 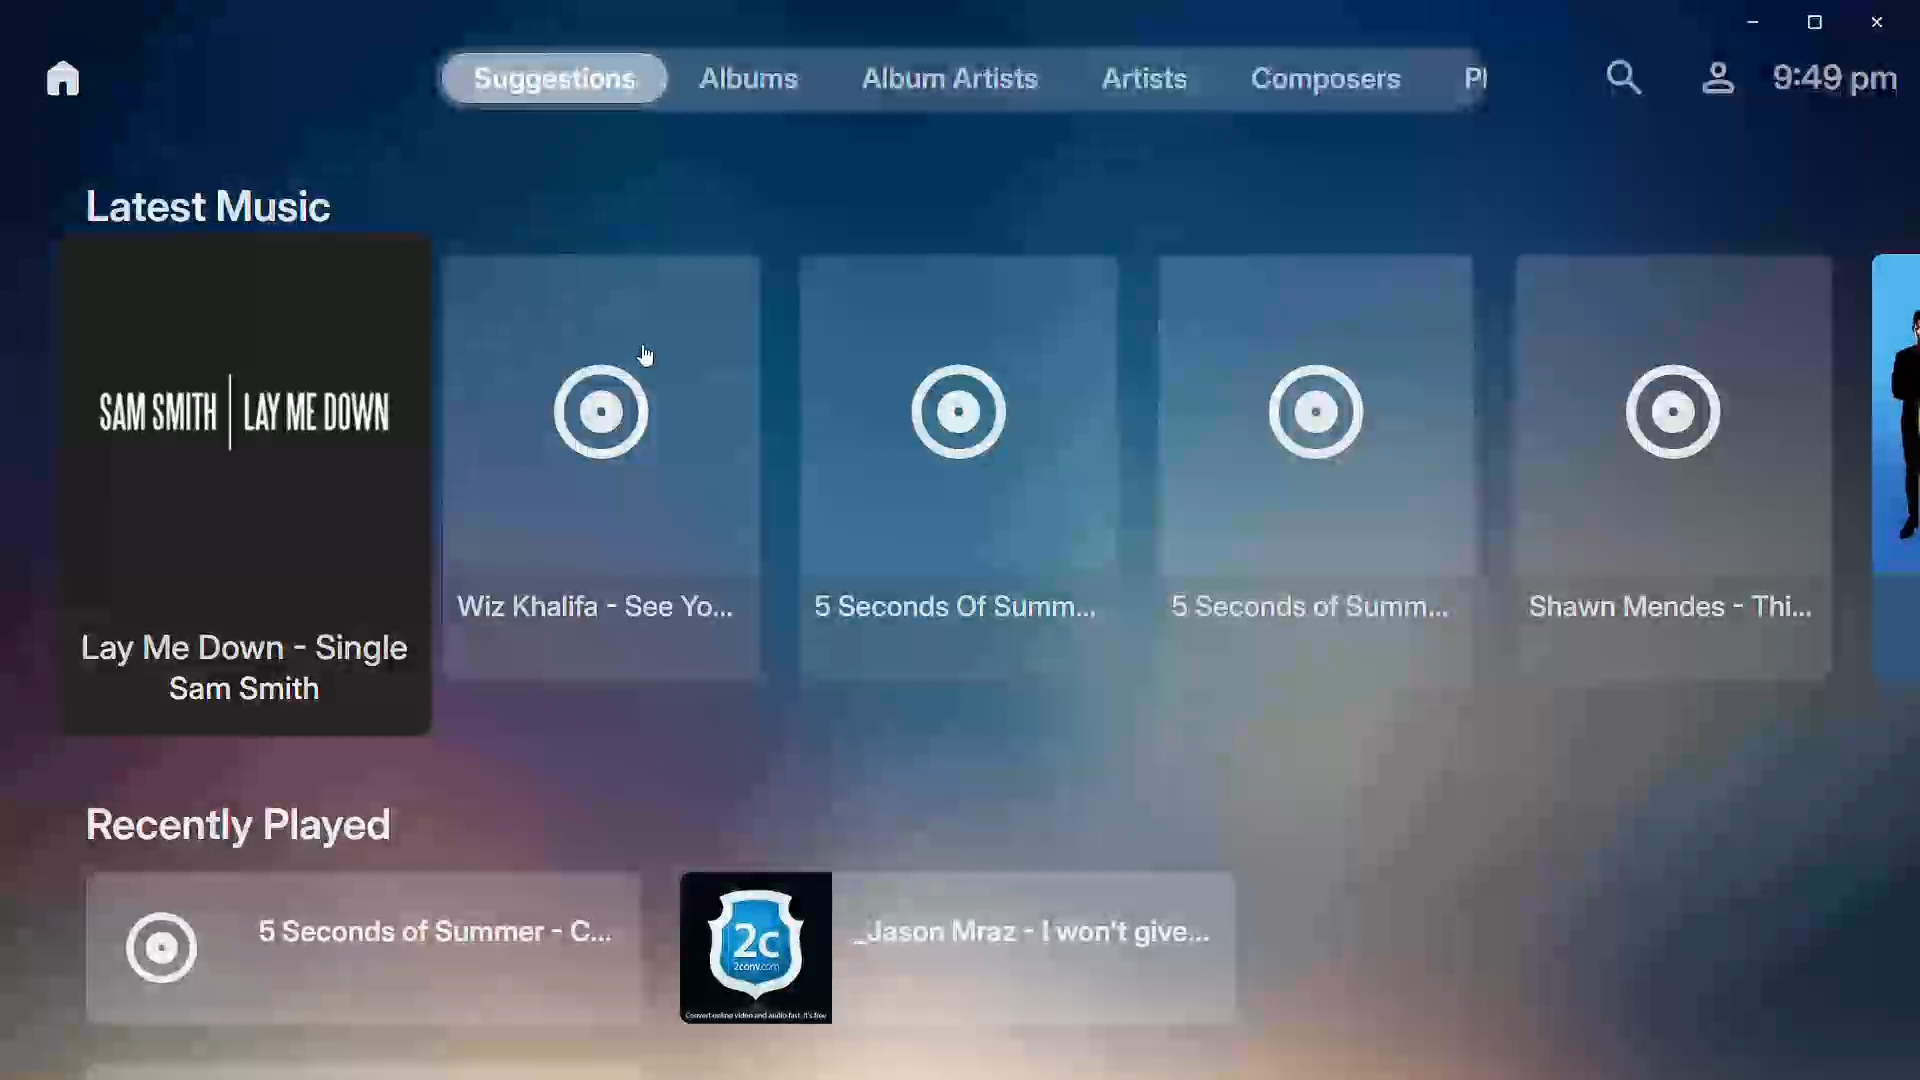 I want to click on Home, so click(x=49, y=78).